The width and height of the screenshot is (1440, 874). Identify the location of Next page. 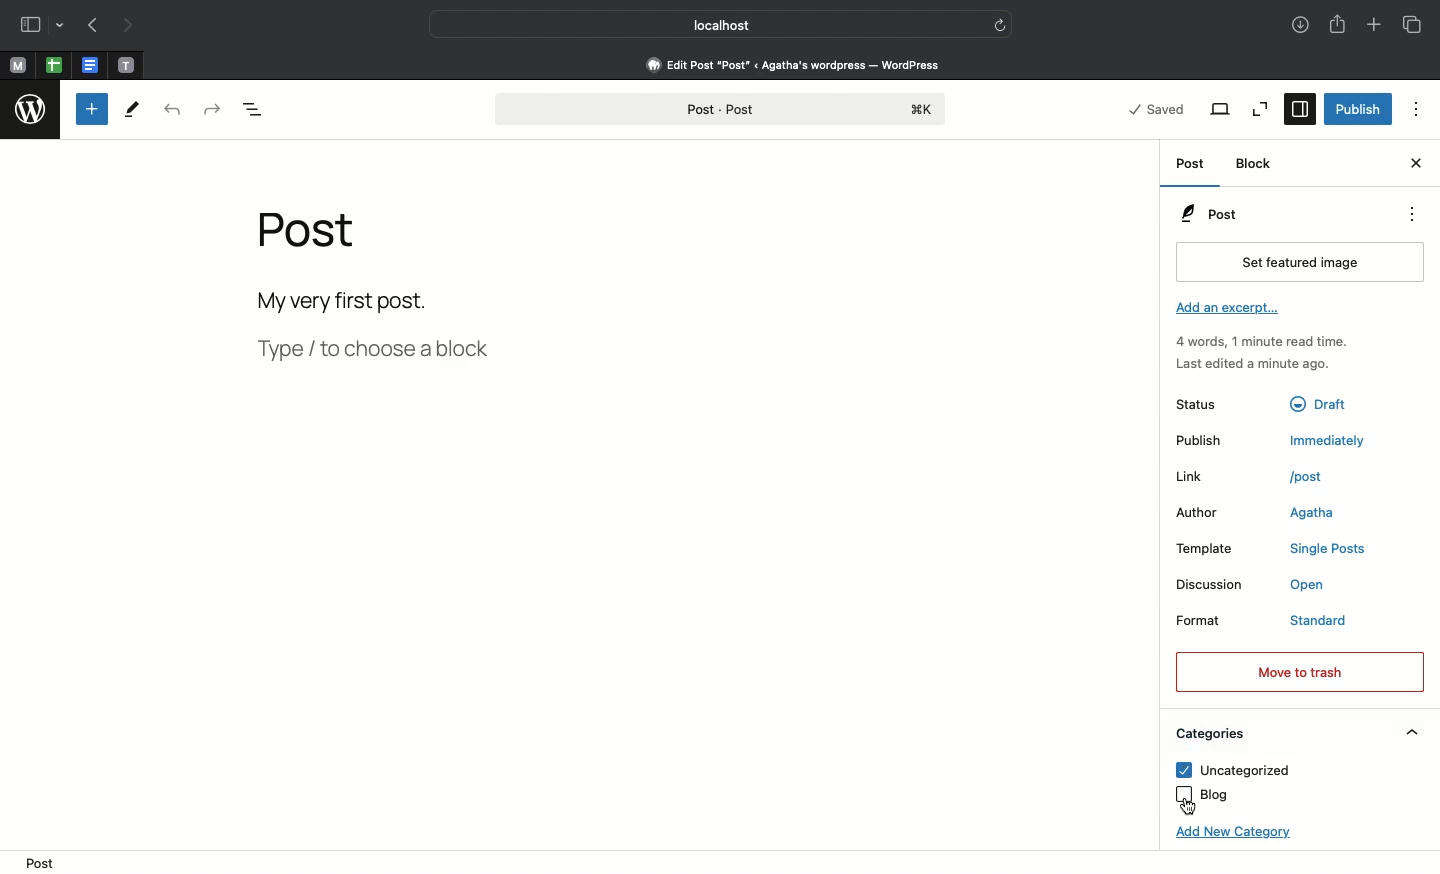
(134, 26).